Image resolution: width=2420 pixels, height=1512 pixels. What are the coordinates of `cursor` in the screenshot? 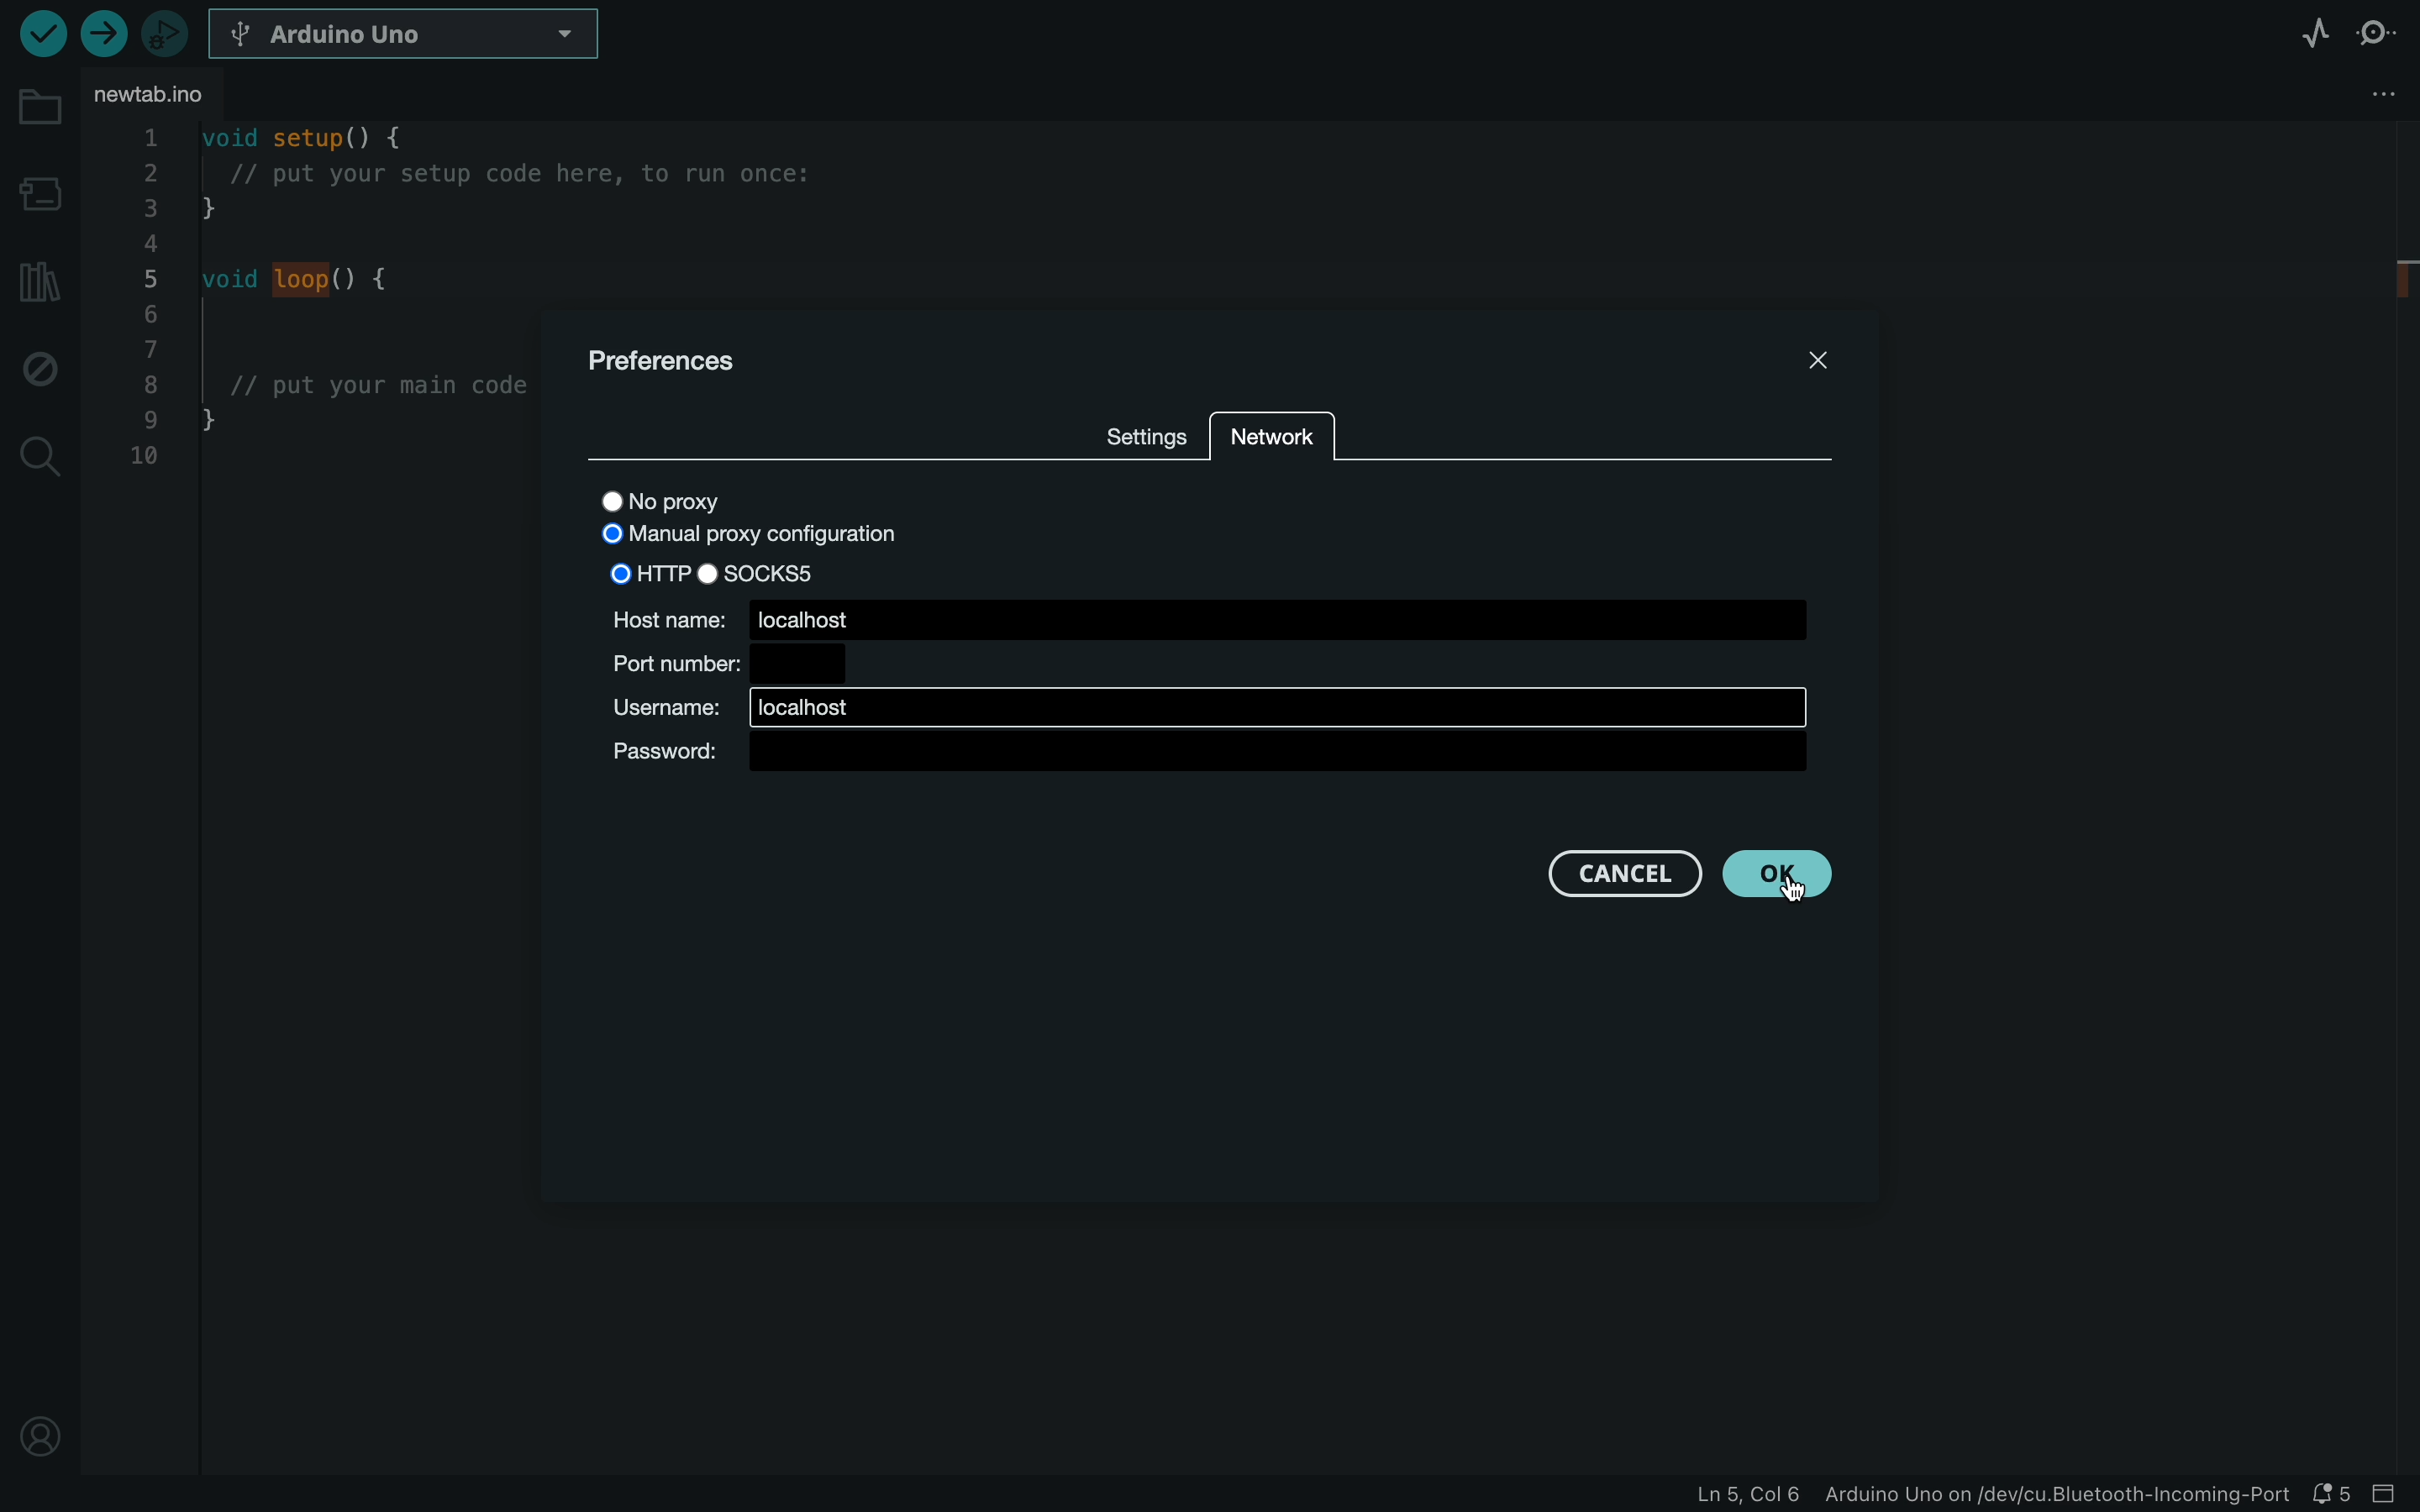 It's located at (1790, 879).